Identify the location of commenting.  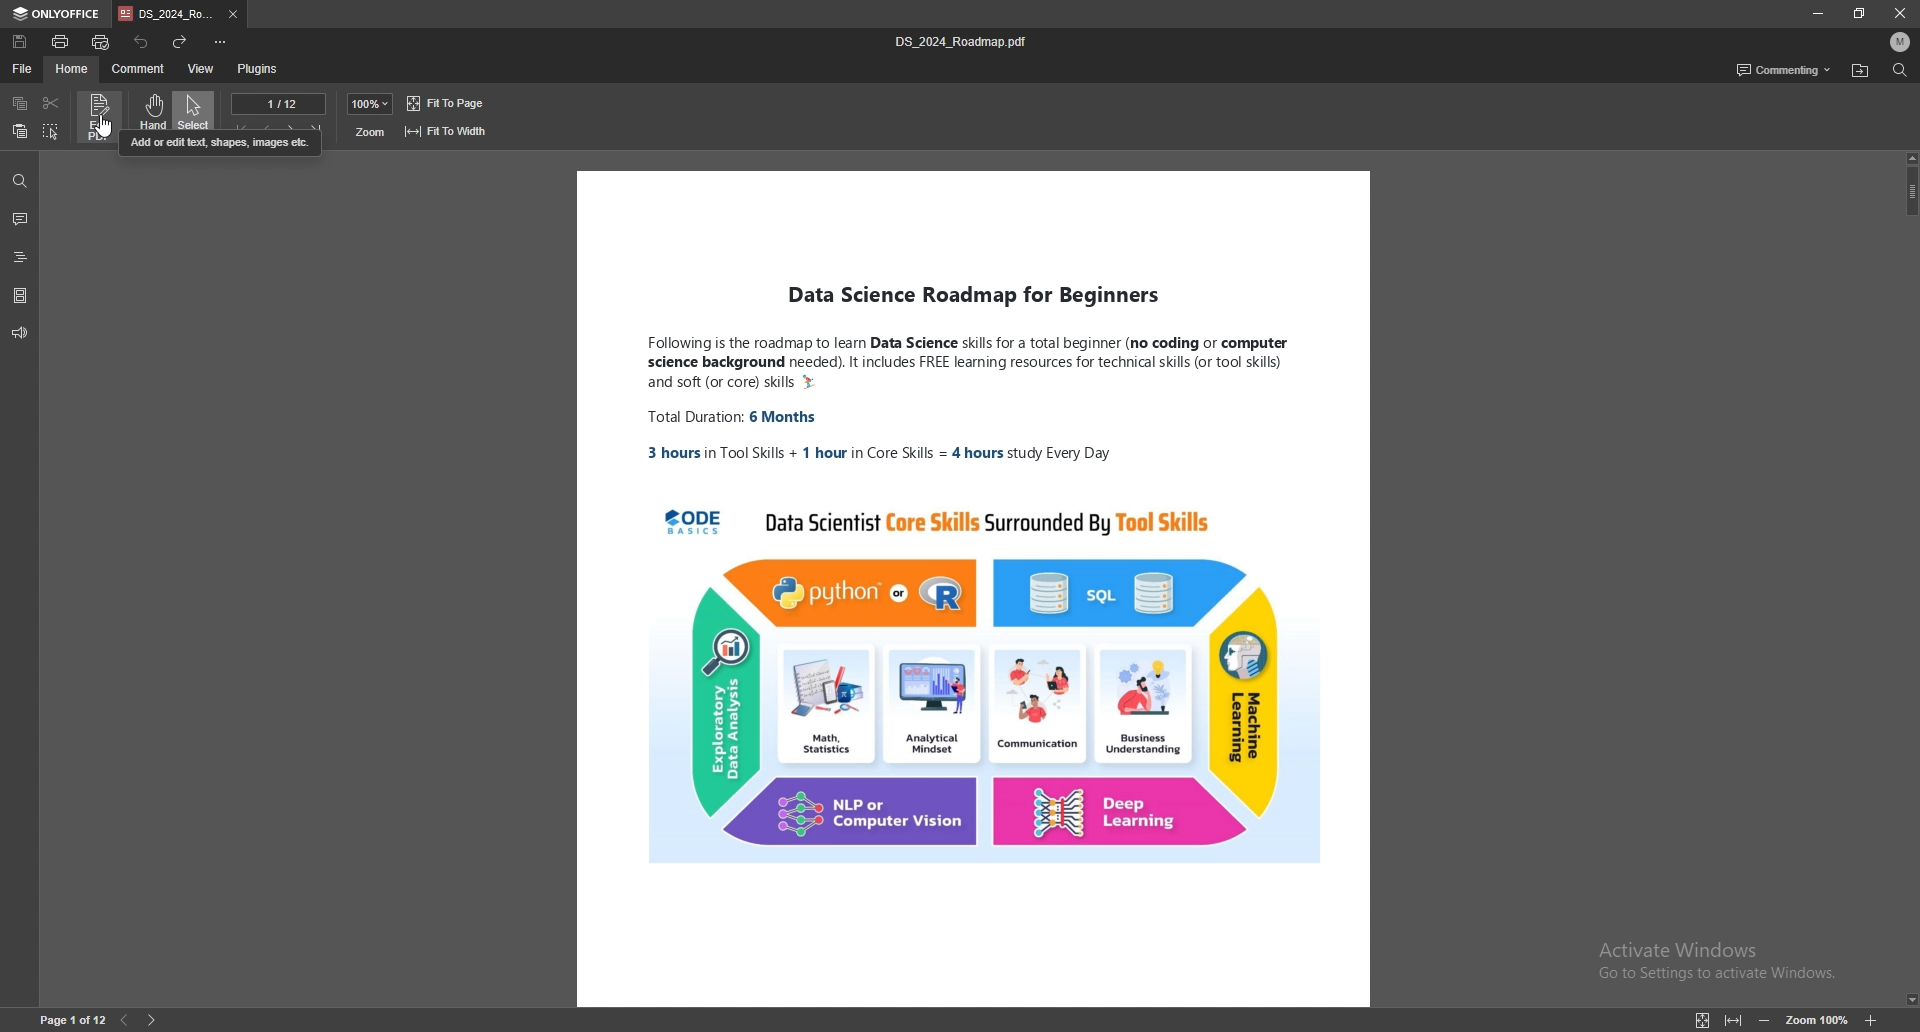
(1783, 69).